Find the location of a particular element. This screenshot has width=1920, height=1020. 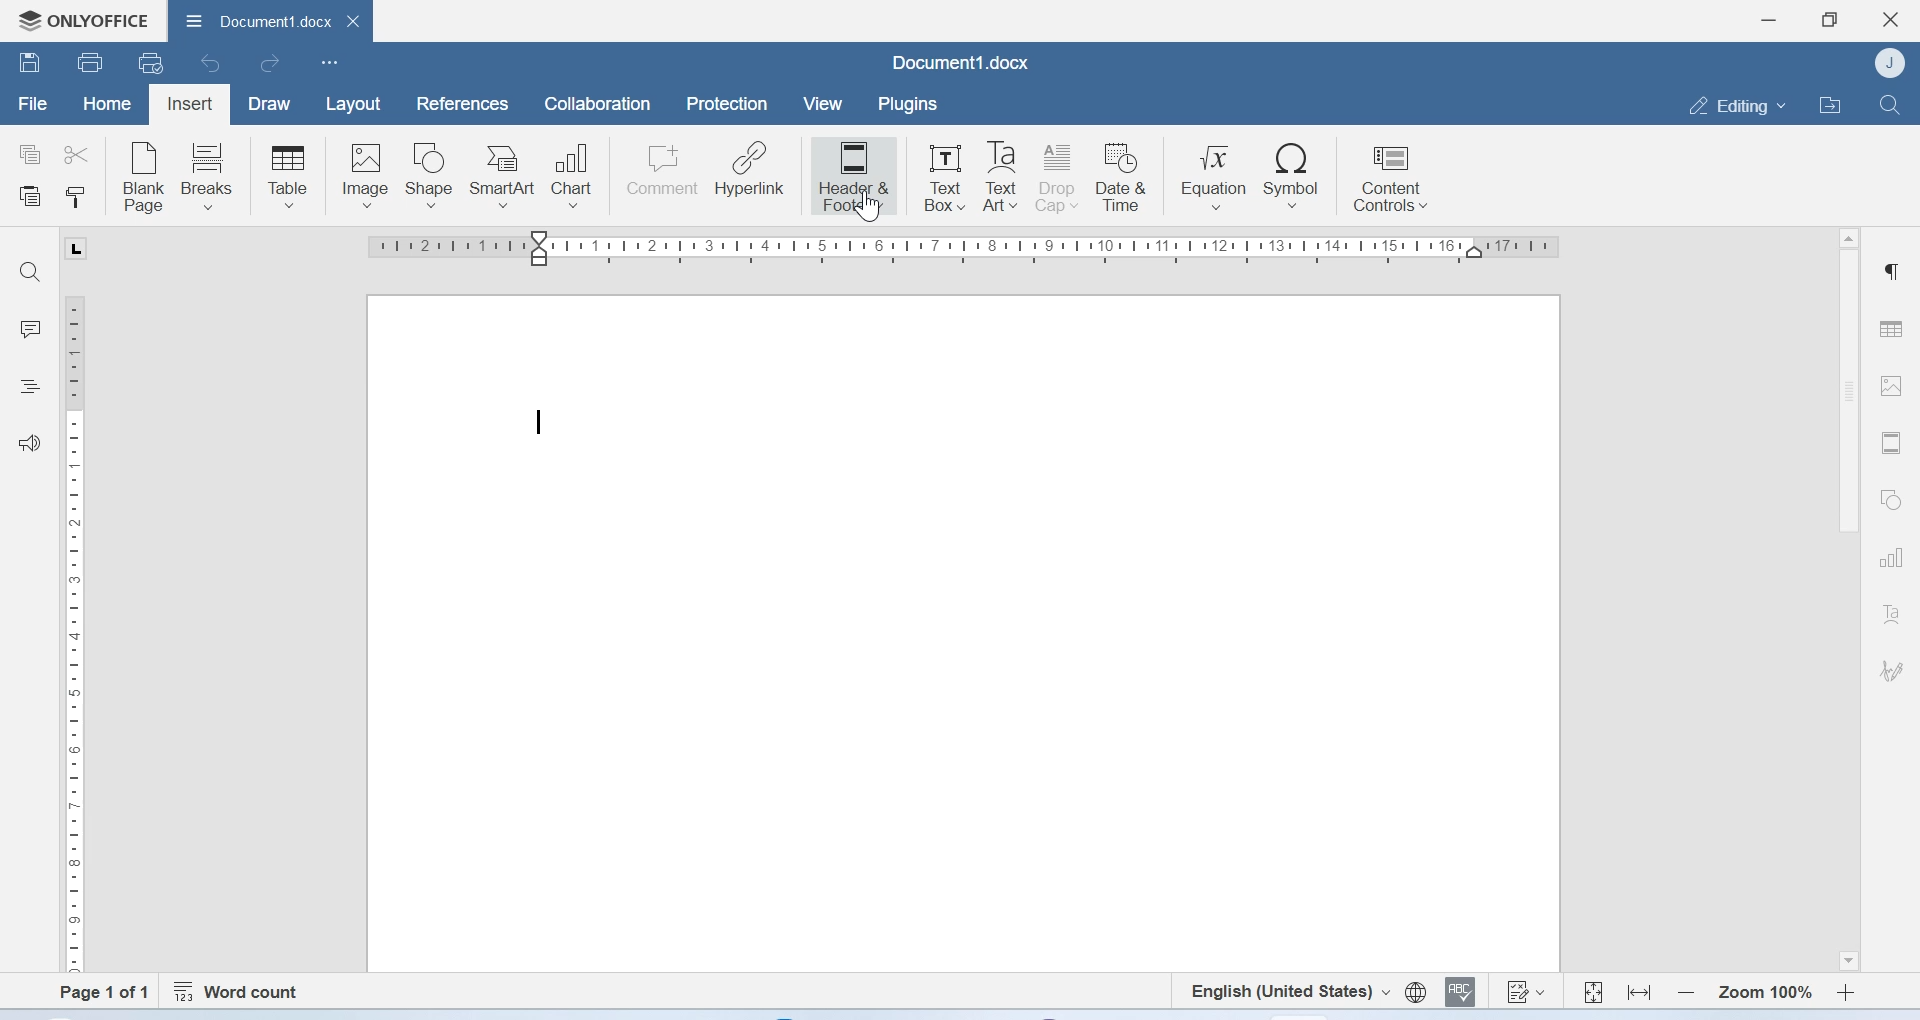

Blank page is located at coordinates (145, 175).